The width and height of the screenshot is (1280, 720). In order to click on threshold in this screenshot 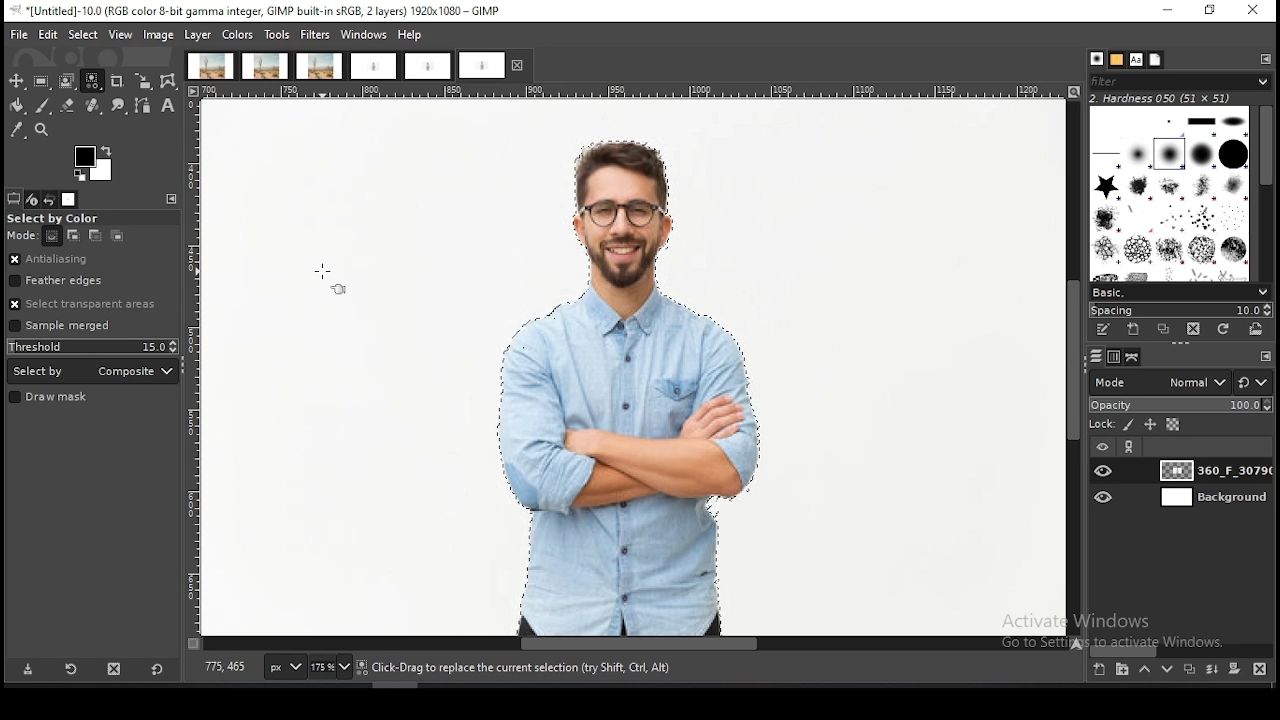, I will do `click(93, 346)`.